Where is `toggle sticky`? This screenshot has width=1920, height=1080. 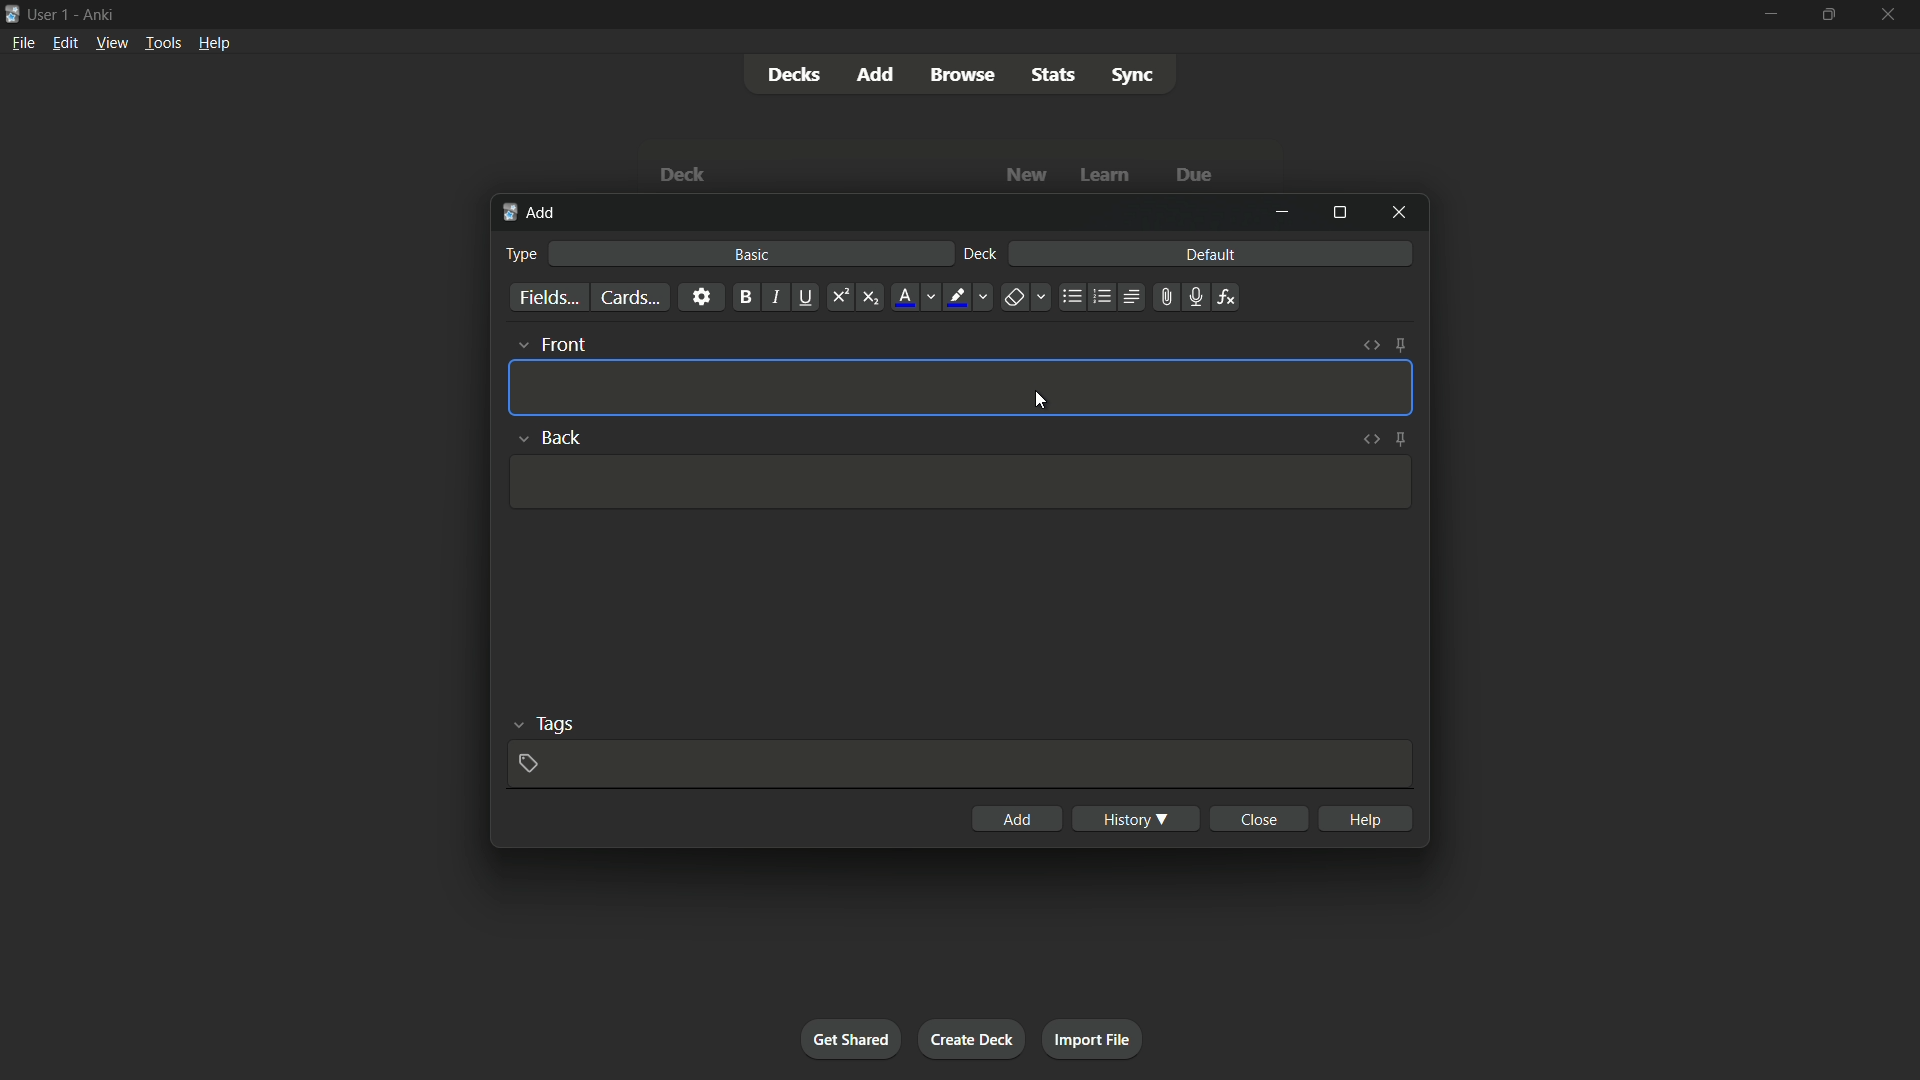
toggle sticky is located at coordinates (1400, 345).